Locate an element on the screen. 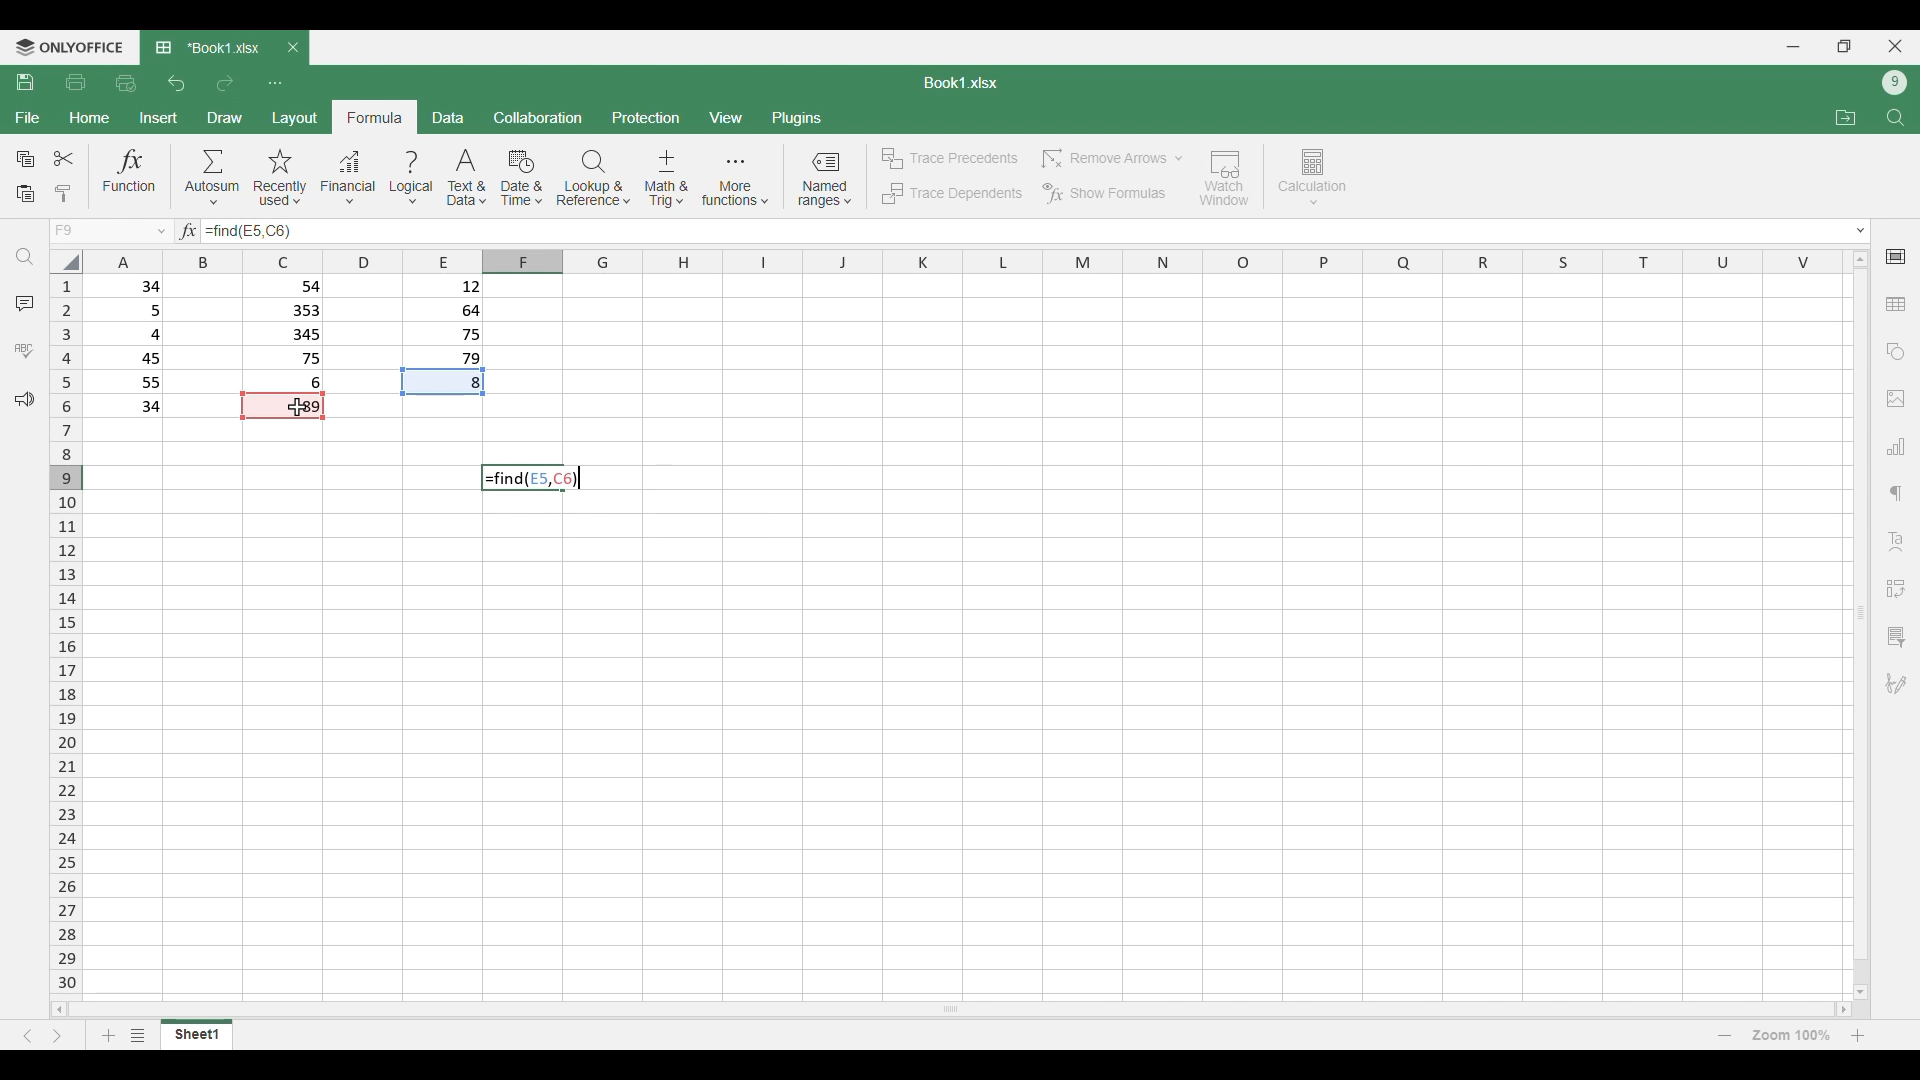 Image resolution: width=1920 pixels, height=1080 pixels. Selected cell number is located at coordinates (551, 478).